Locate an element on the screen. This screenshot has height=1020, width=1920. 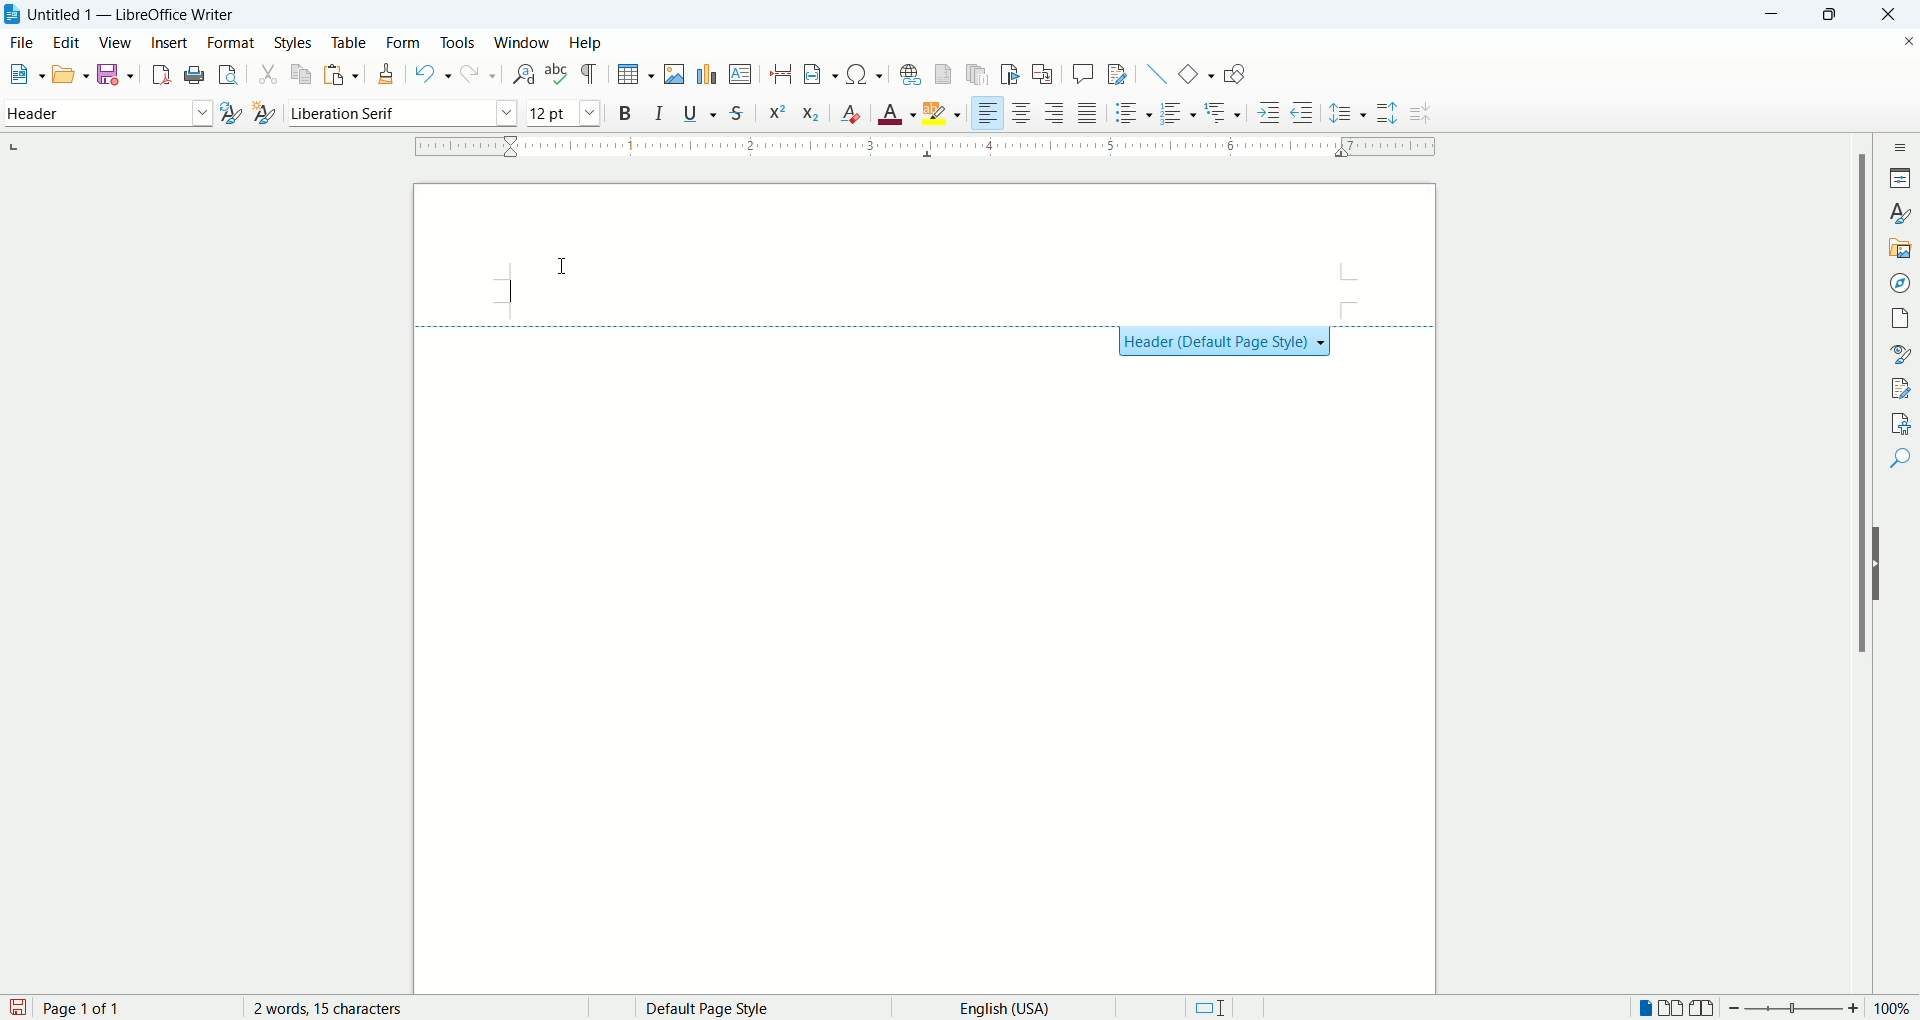
format is located at coordinates (229, 43).